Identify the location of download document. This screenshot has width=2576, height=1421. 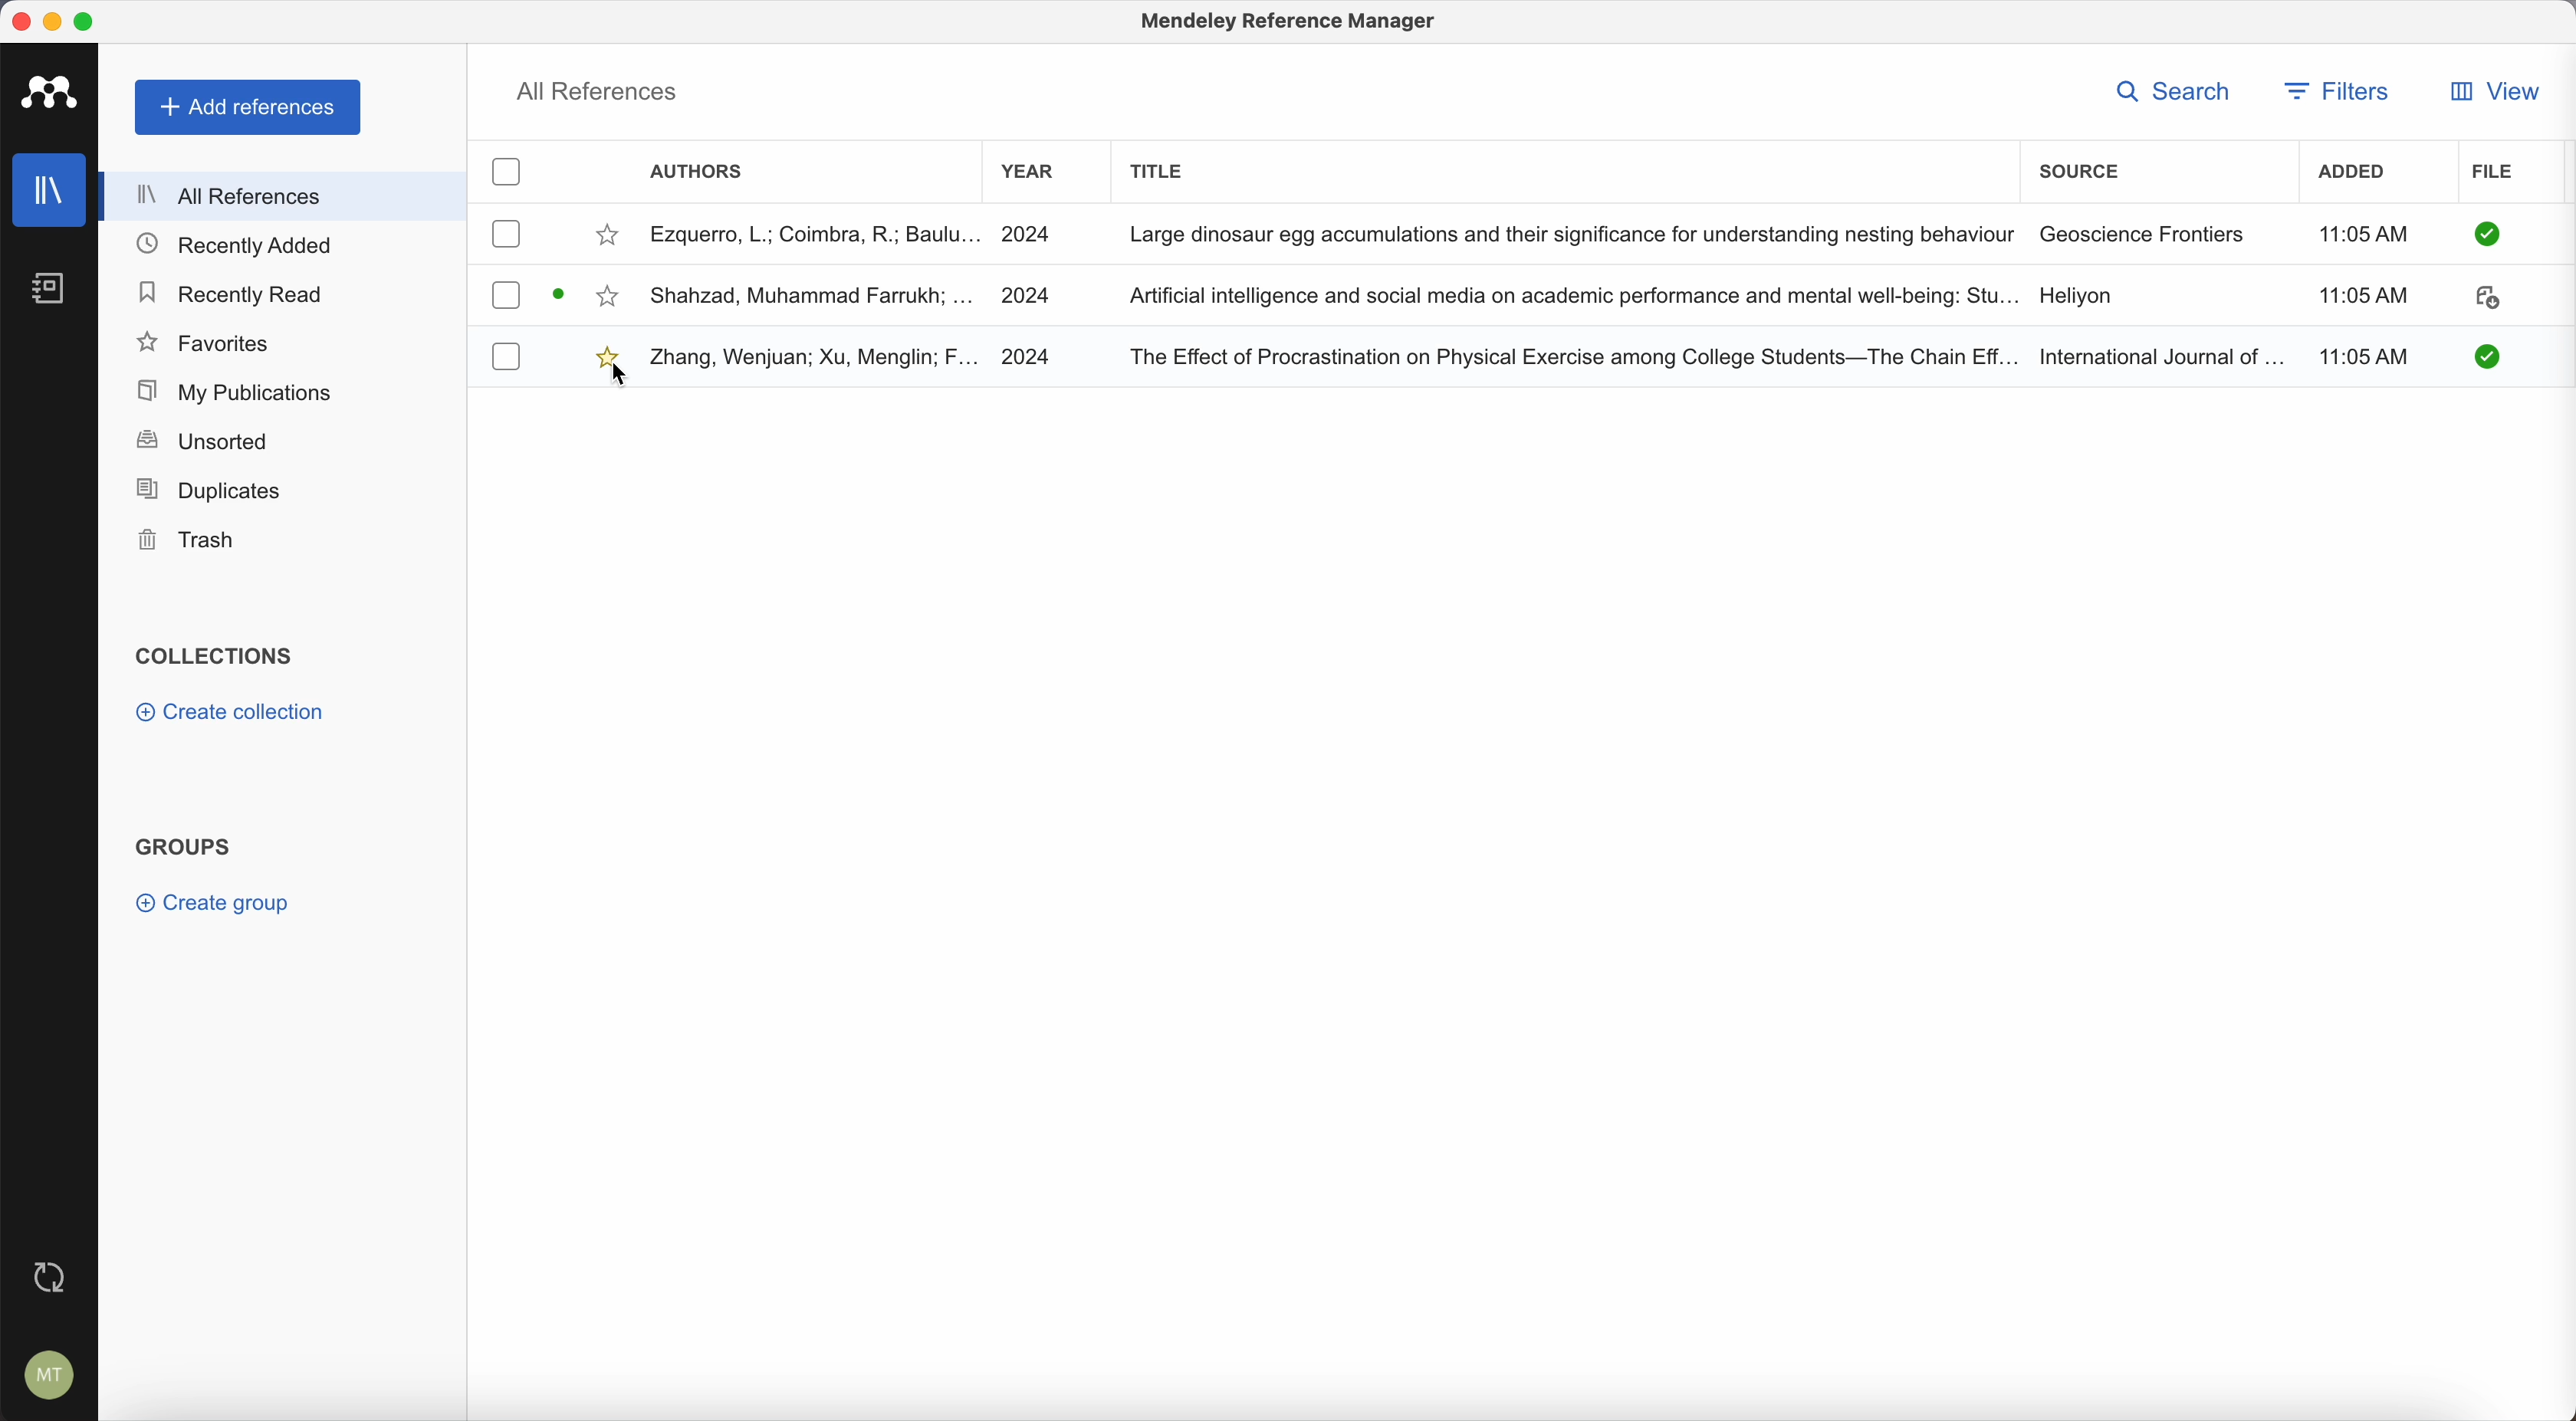
(2486, 301).